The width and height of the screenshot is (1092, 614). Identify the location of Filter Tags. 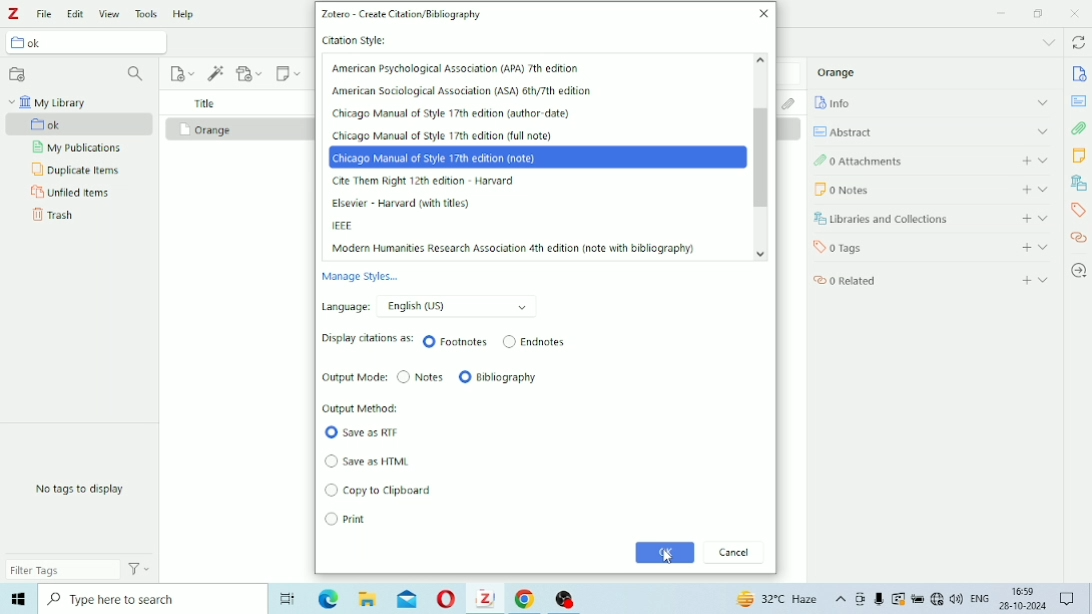
(63, 569).